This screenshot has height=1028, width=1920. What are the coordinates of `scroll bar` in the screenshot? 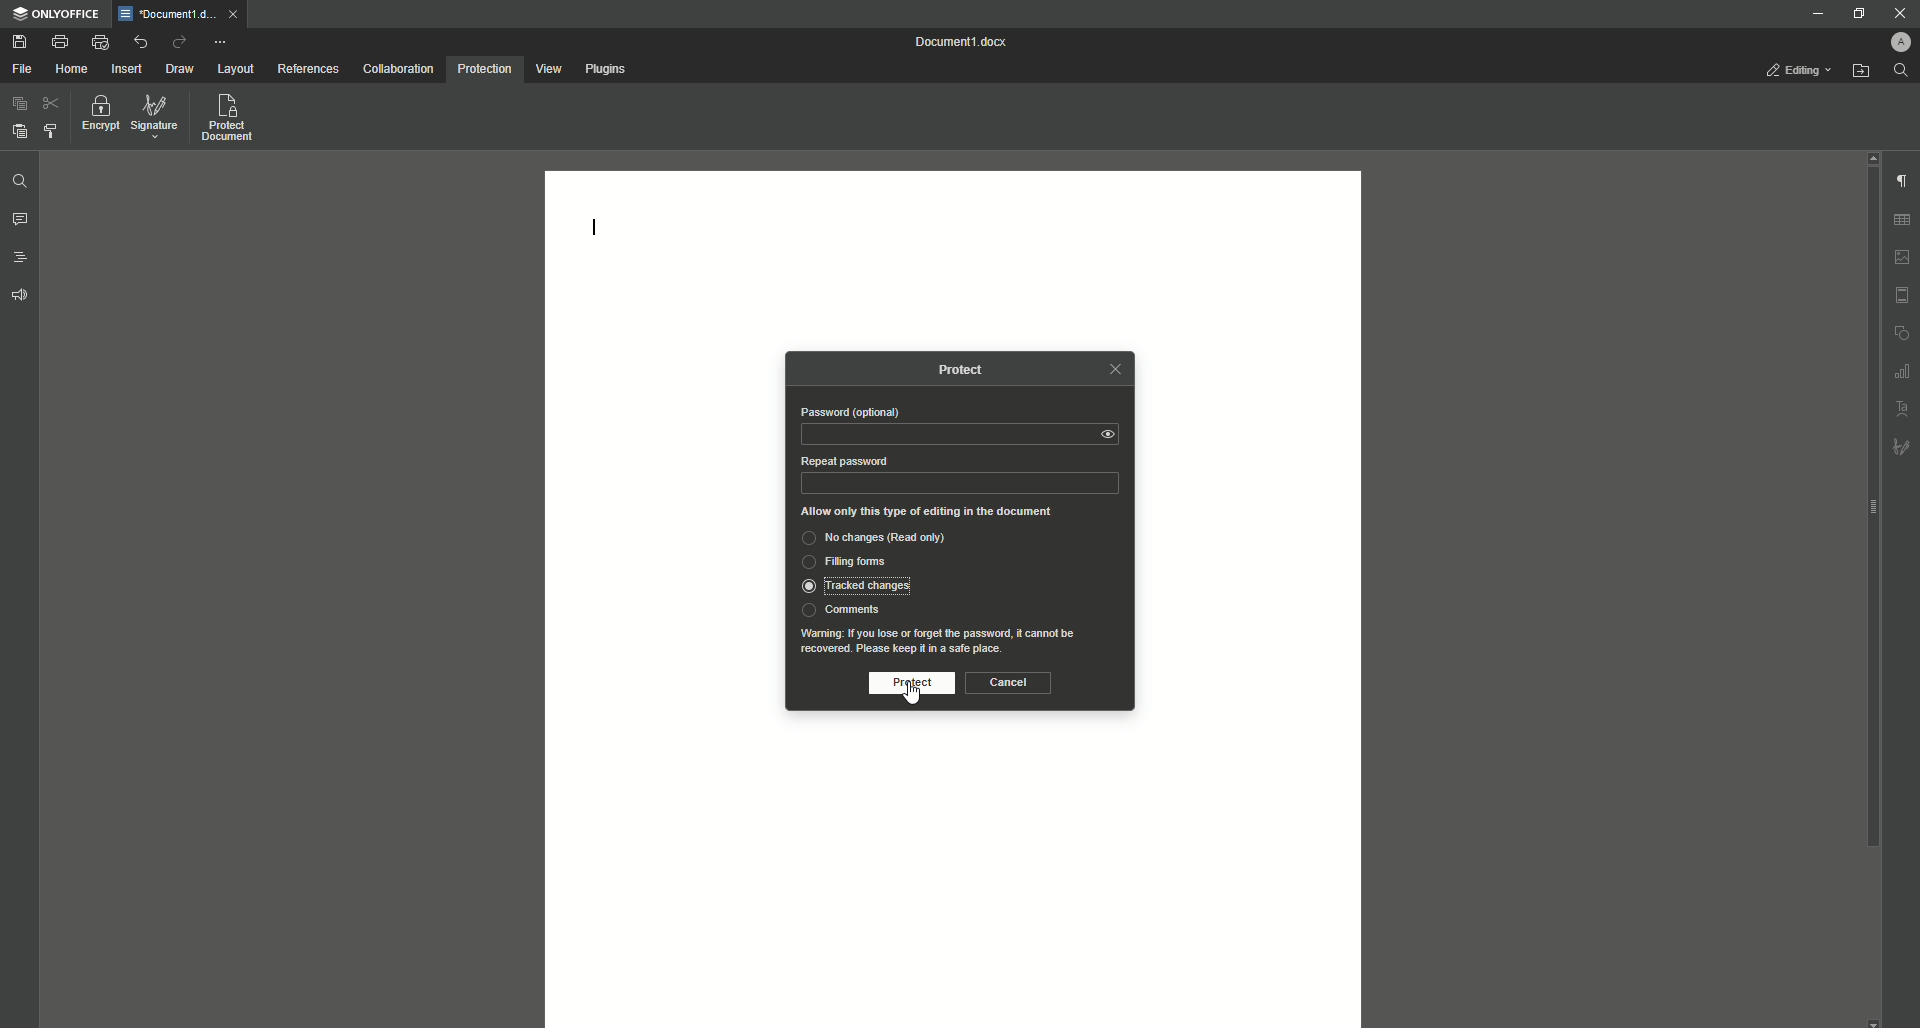 It's located at (1869, 508).